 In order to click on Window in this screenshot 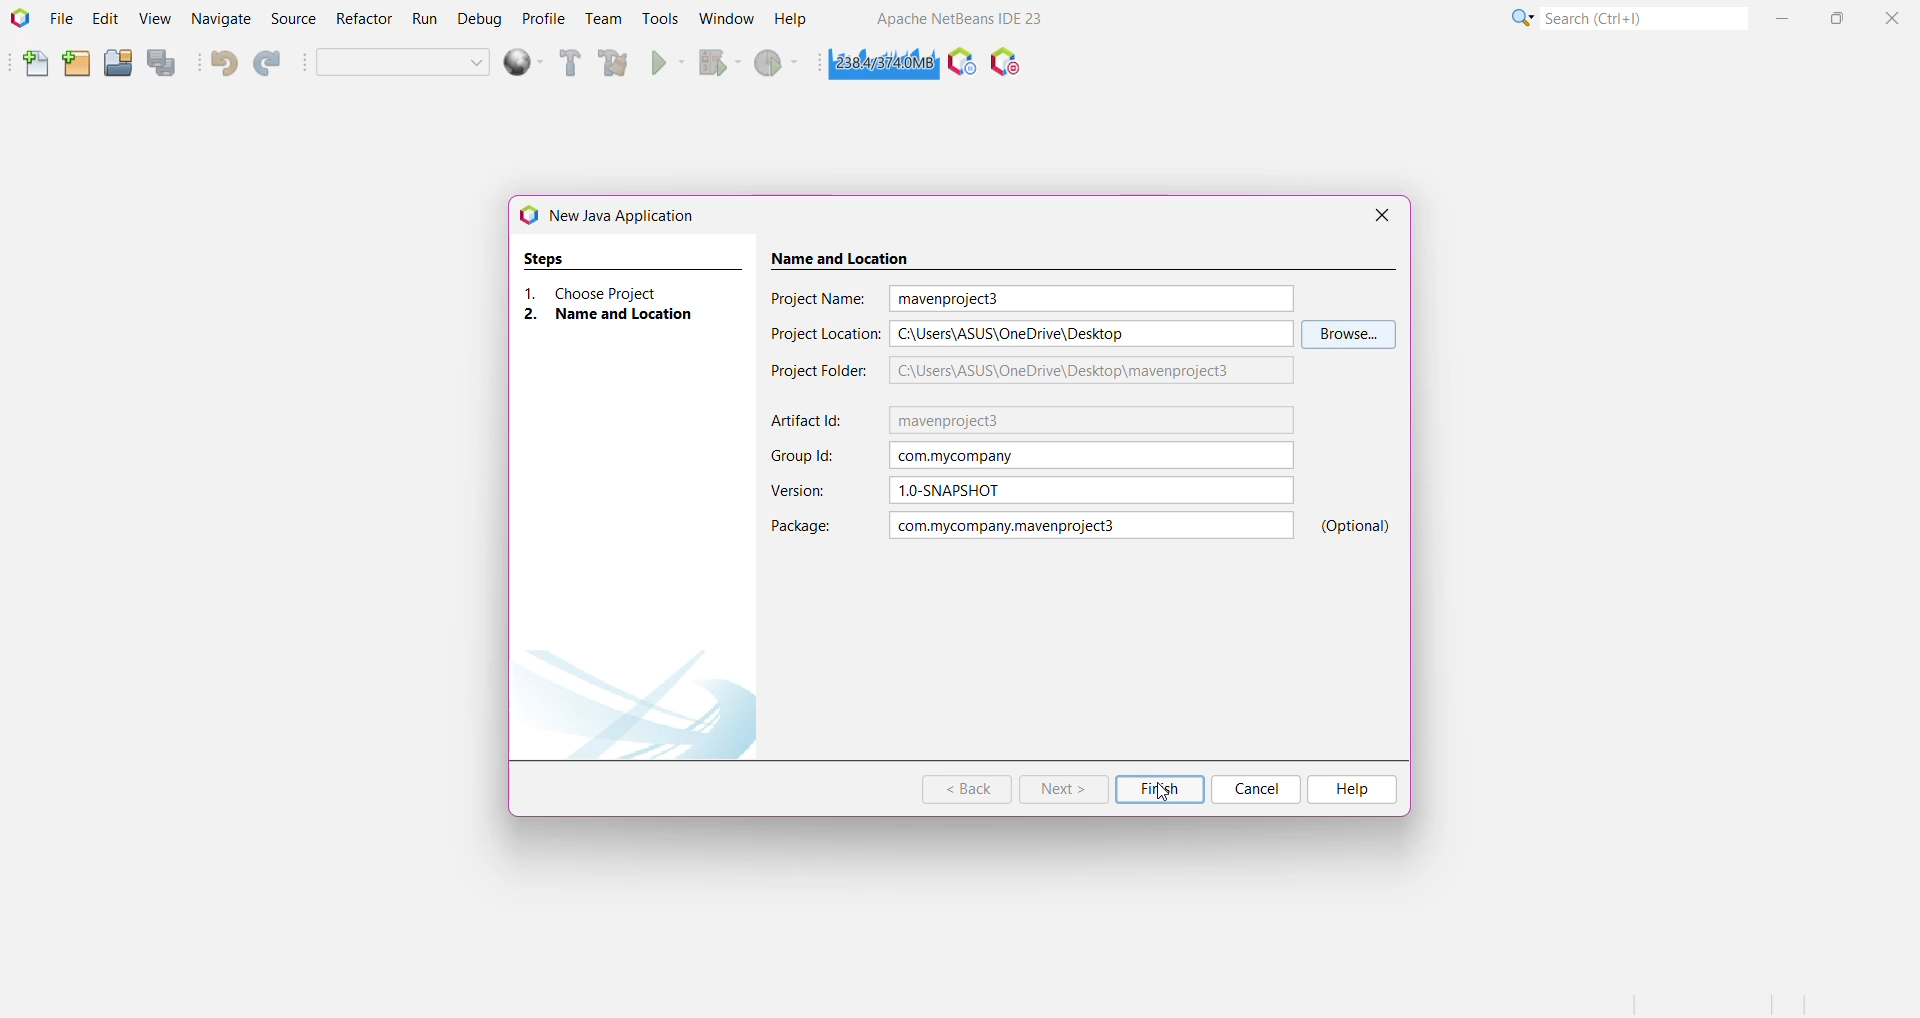, I will do `click(723, 20)`.